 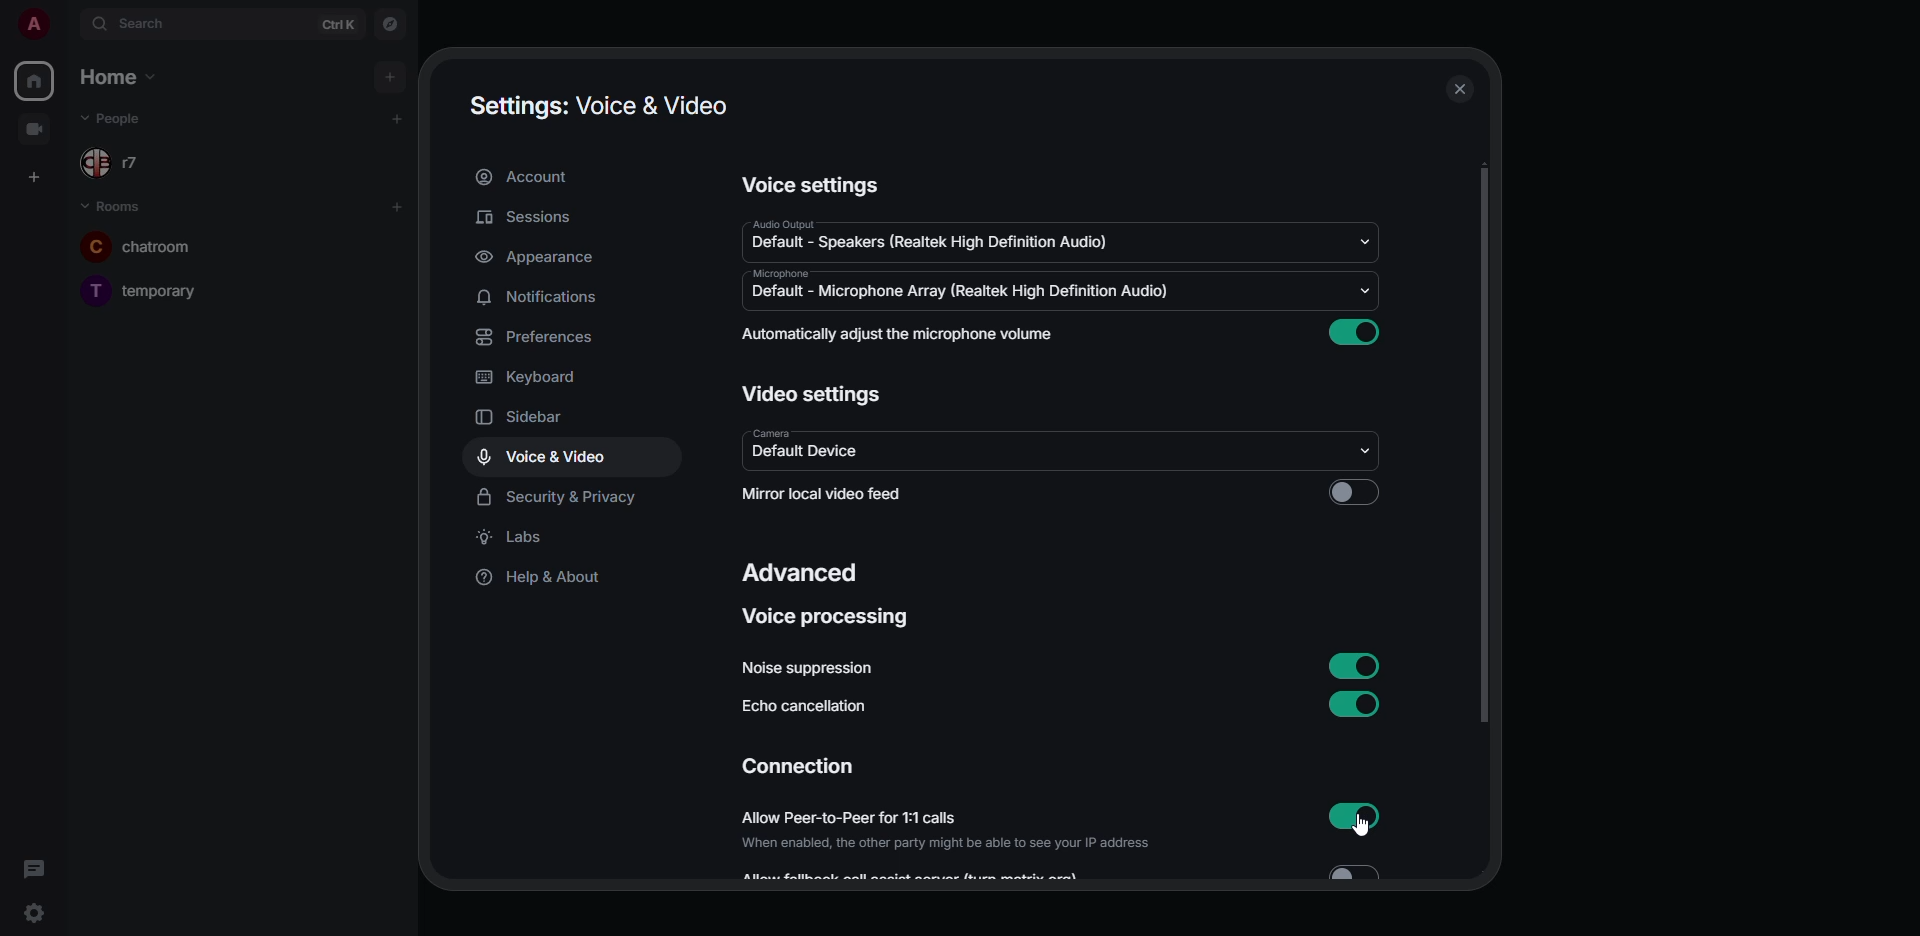 What do you see at coordinates (534, 339) in the screenshot?
I see `preferences` at bounding box center [534, 339].